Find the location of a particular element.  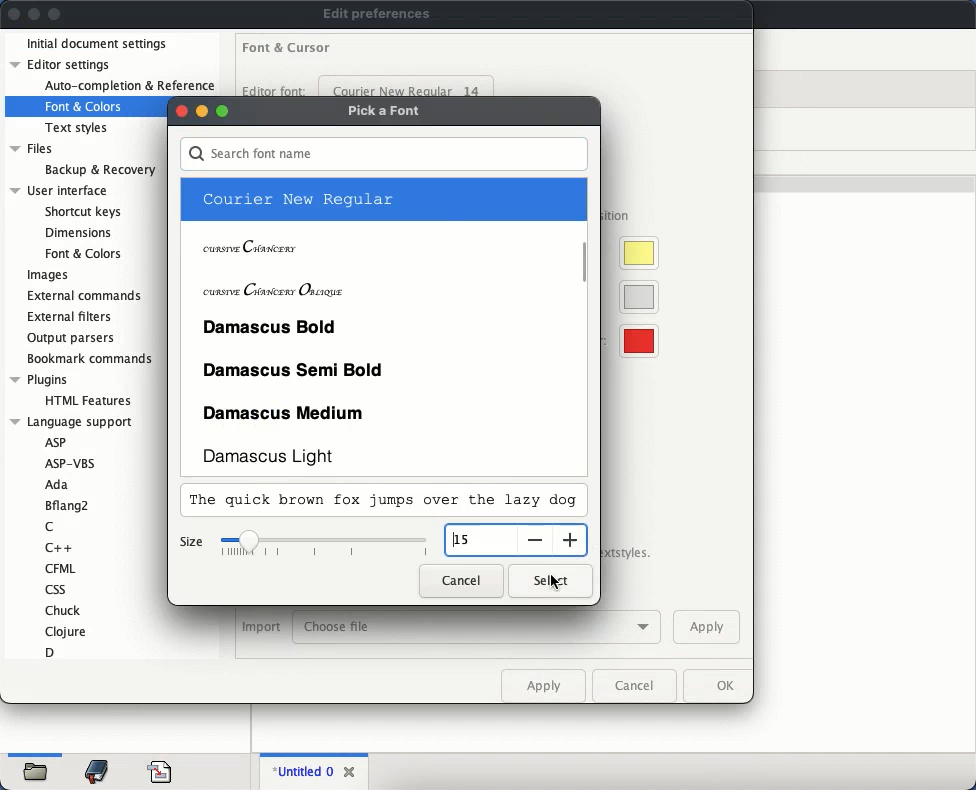

images is located at coordinates (48, 276).